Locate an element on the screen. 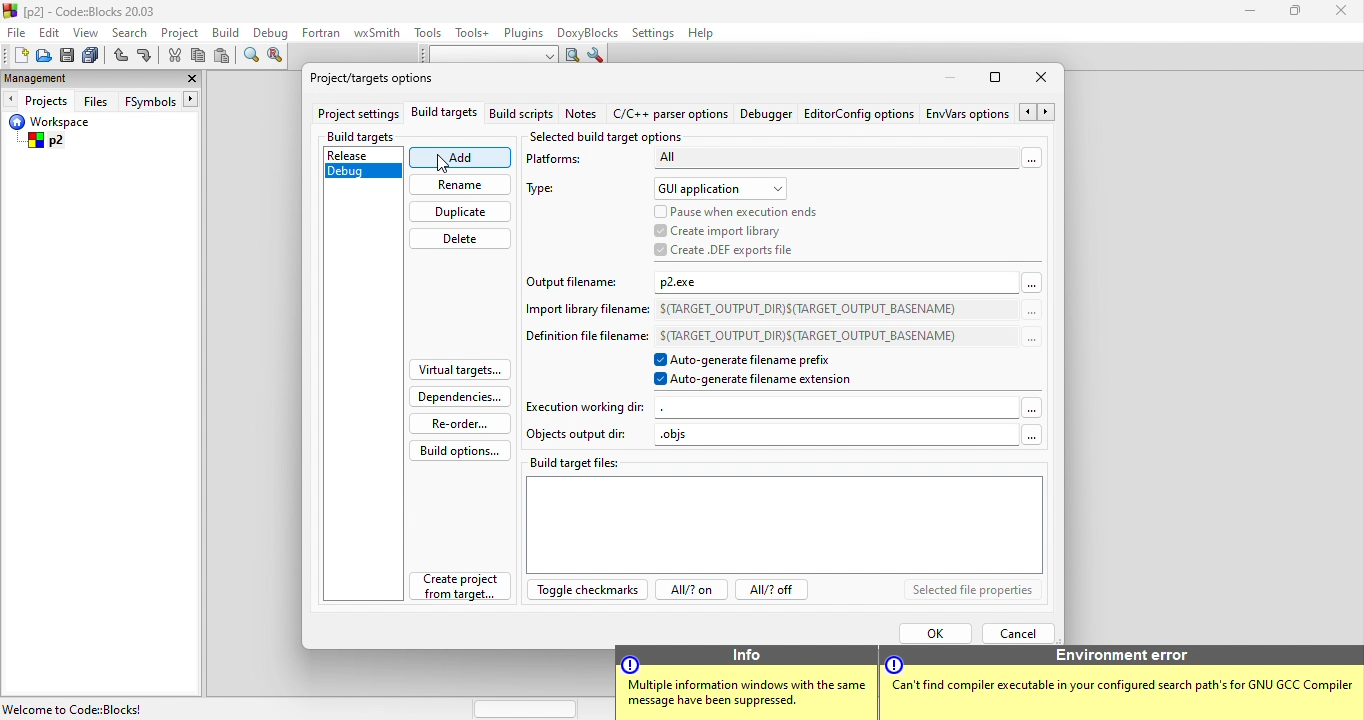 The width and height of the screenshot is (1364, 720). rename is located at coordinates (464, 187).